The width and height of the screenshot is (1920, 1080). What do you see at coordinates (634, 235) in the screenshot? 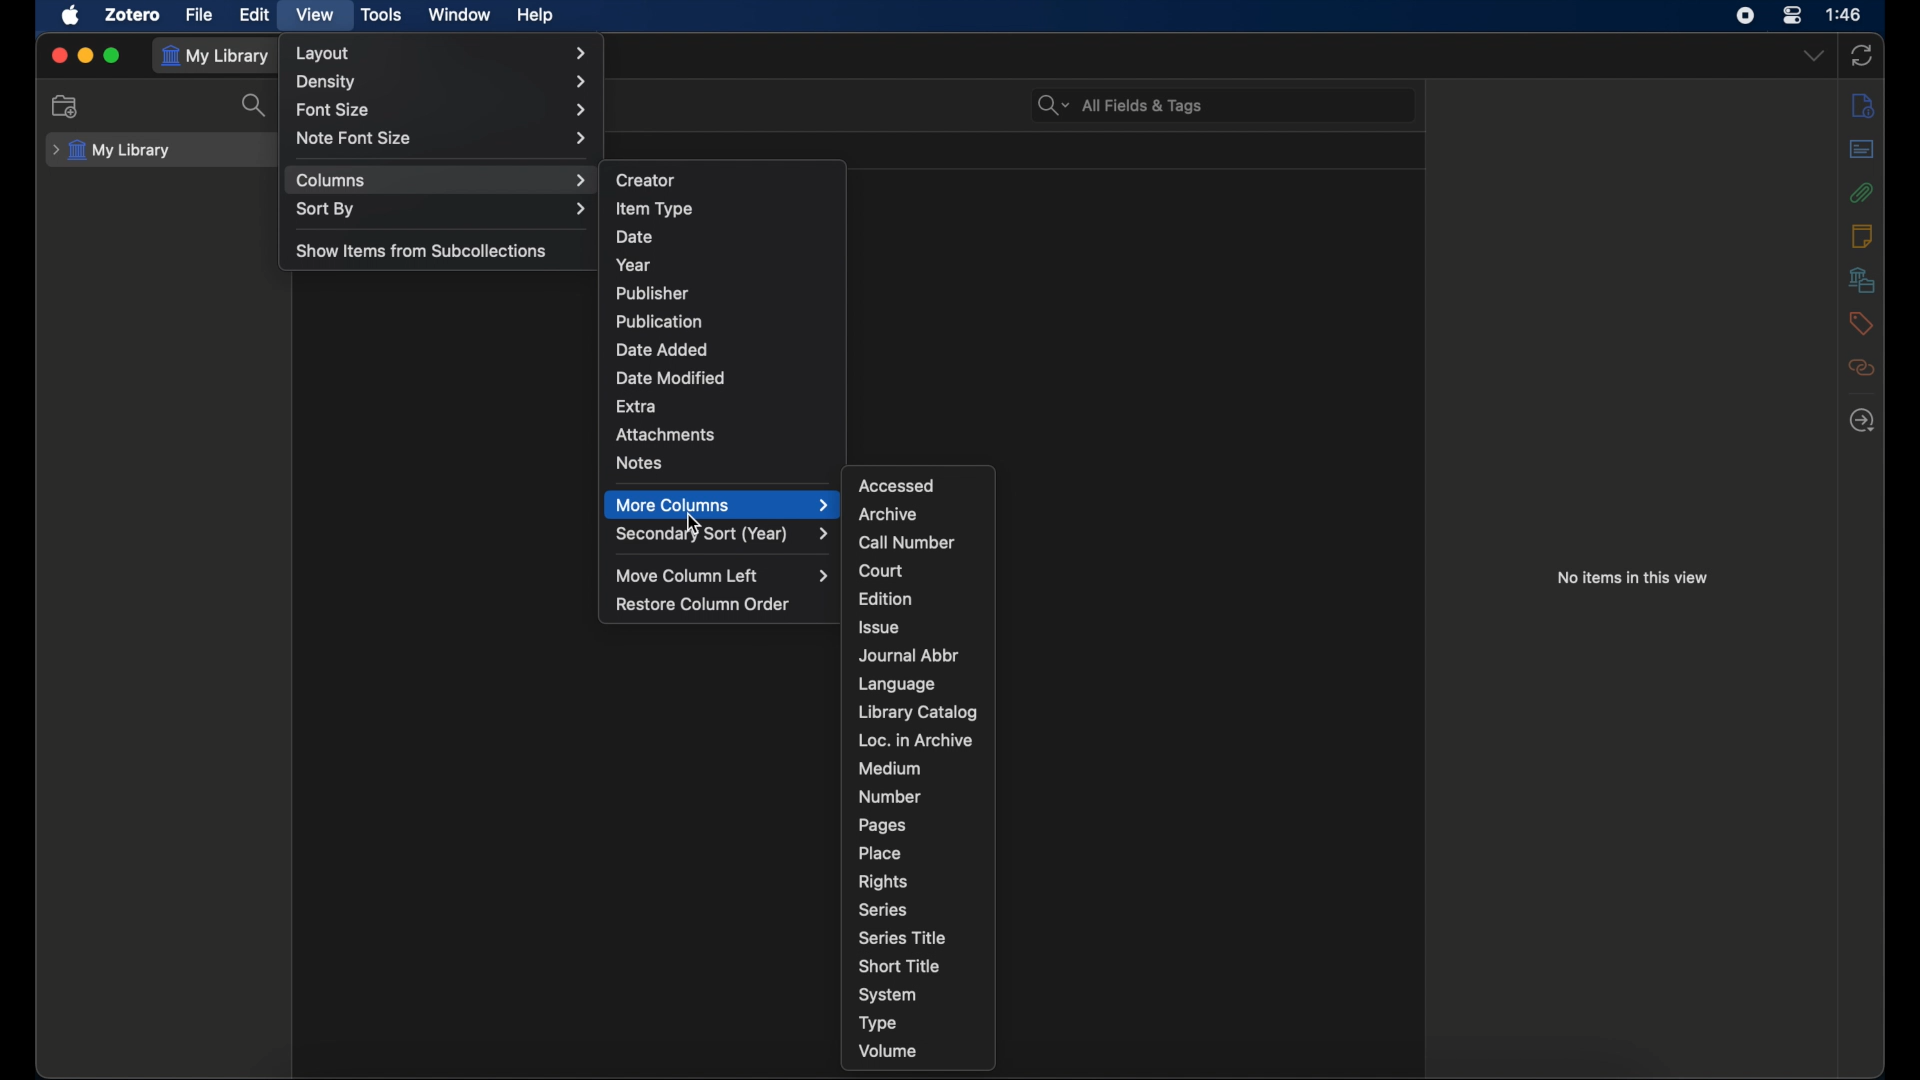
I see `date` at bounding box center [634, 235].